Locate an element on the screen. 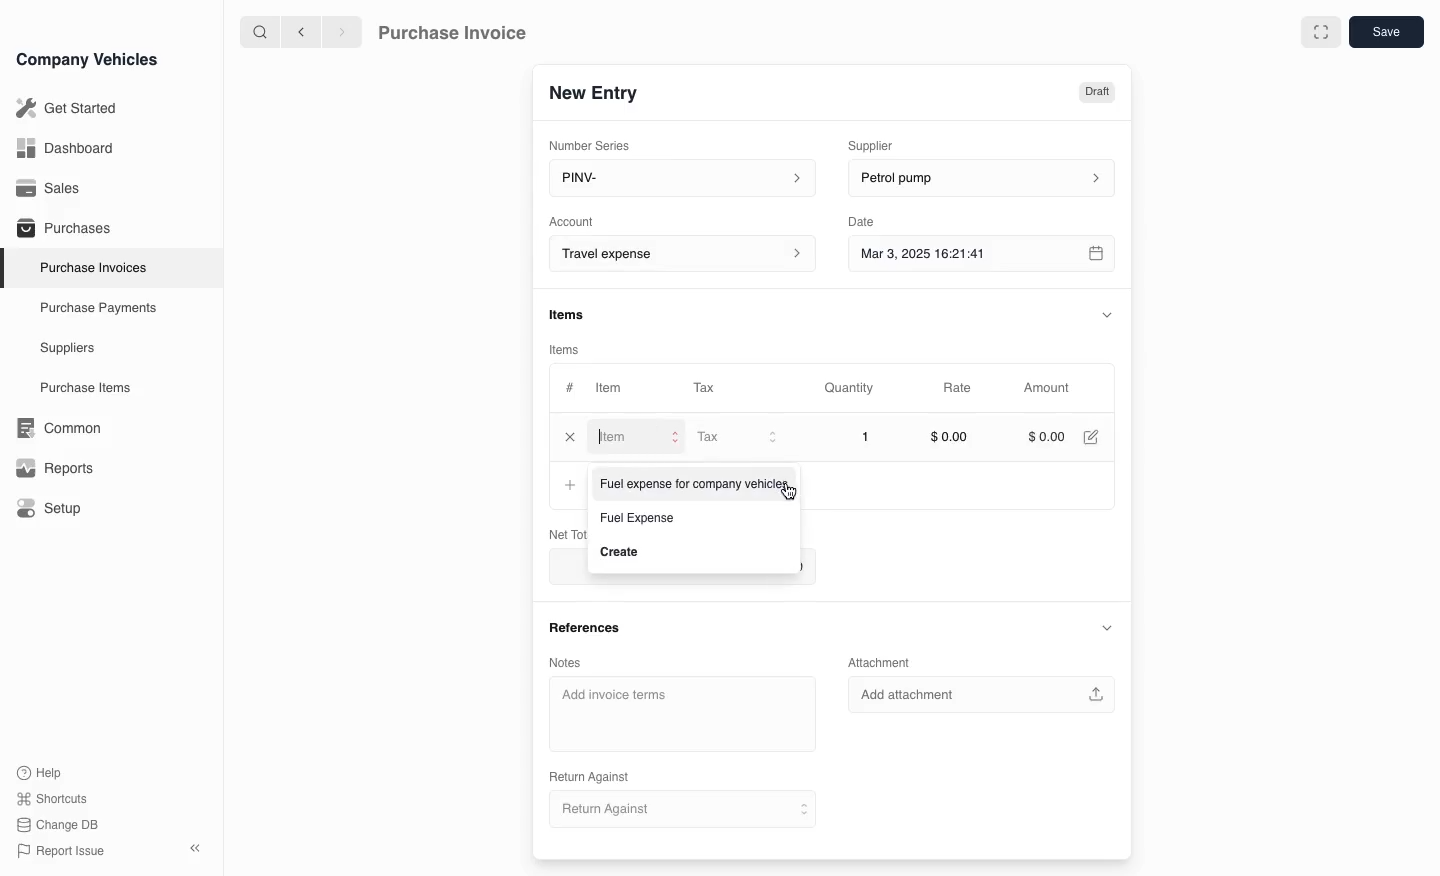 This screenshot has width=1440, height=876. $0.00 is located at coordinates (951, 437).